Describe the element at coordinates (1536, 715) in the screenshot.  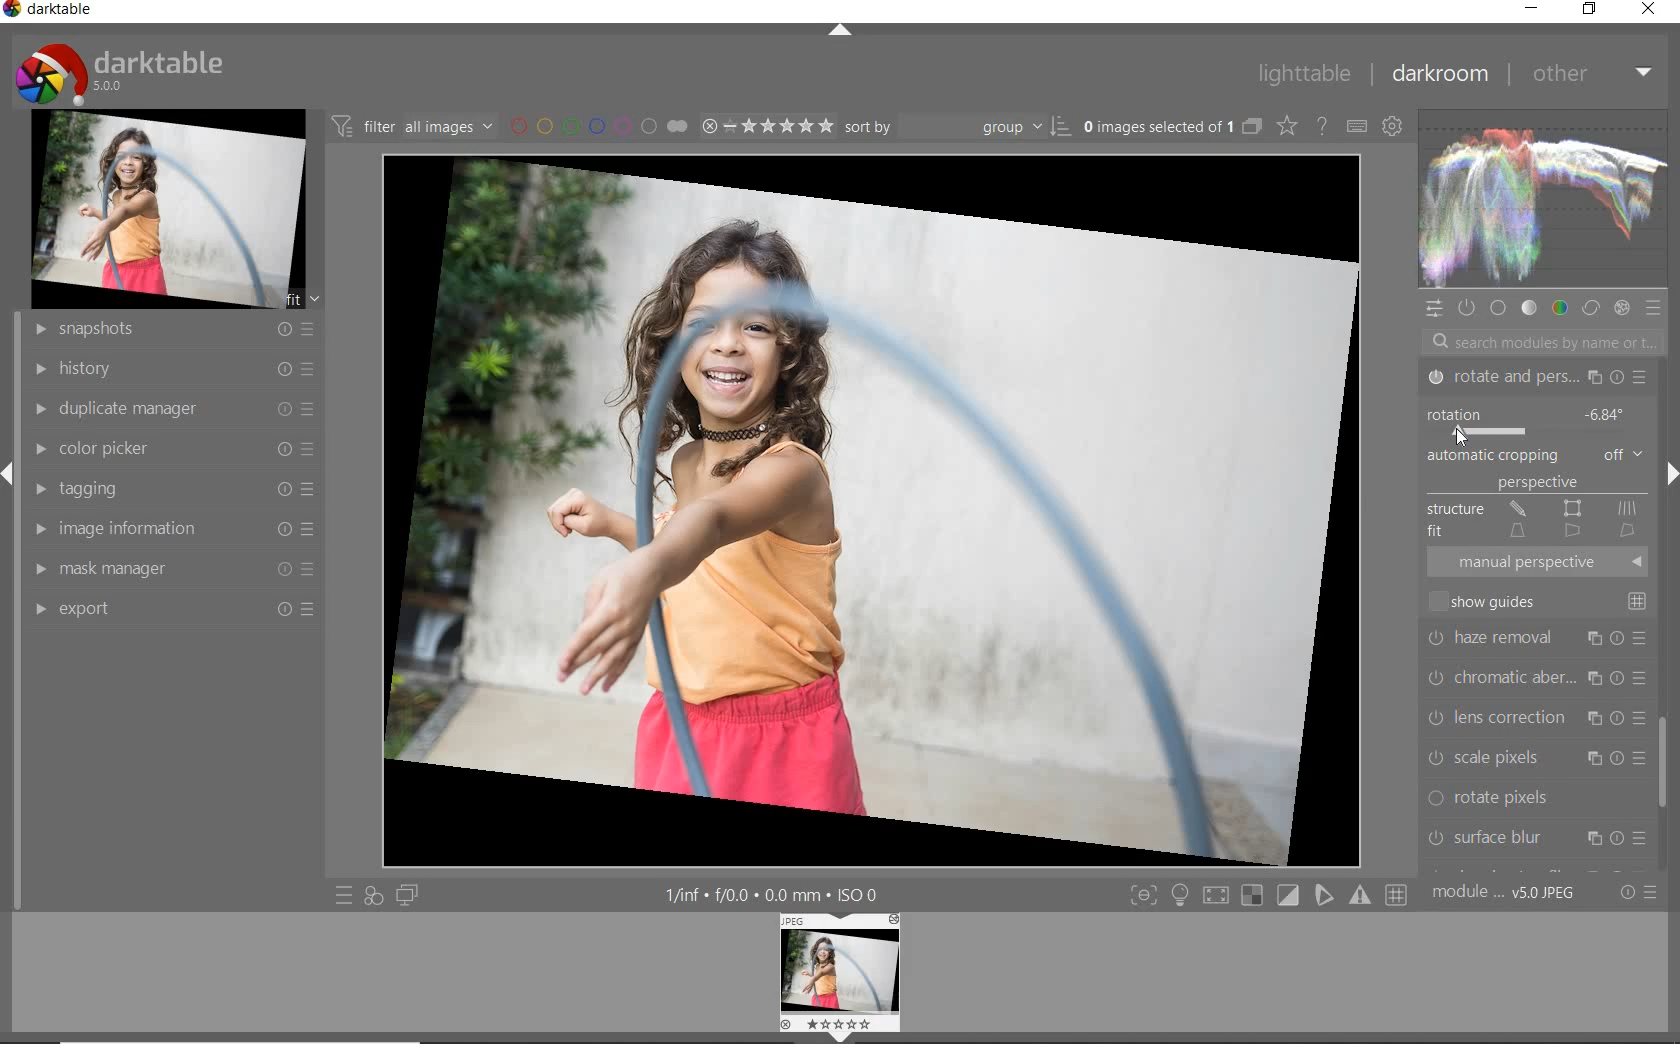
I see `lens correction` at that location.